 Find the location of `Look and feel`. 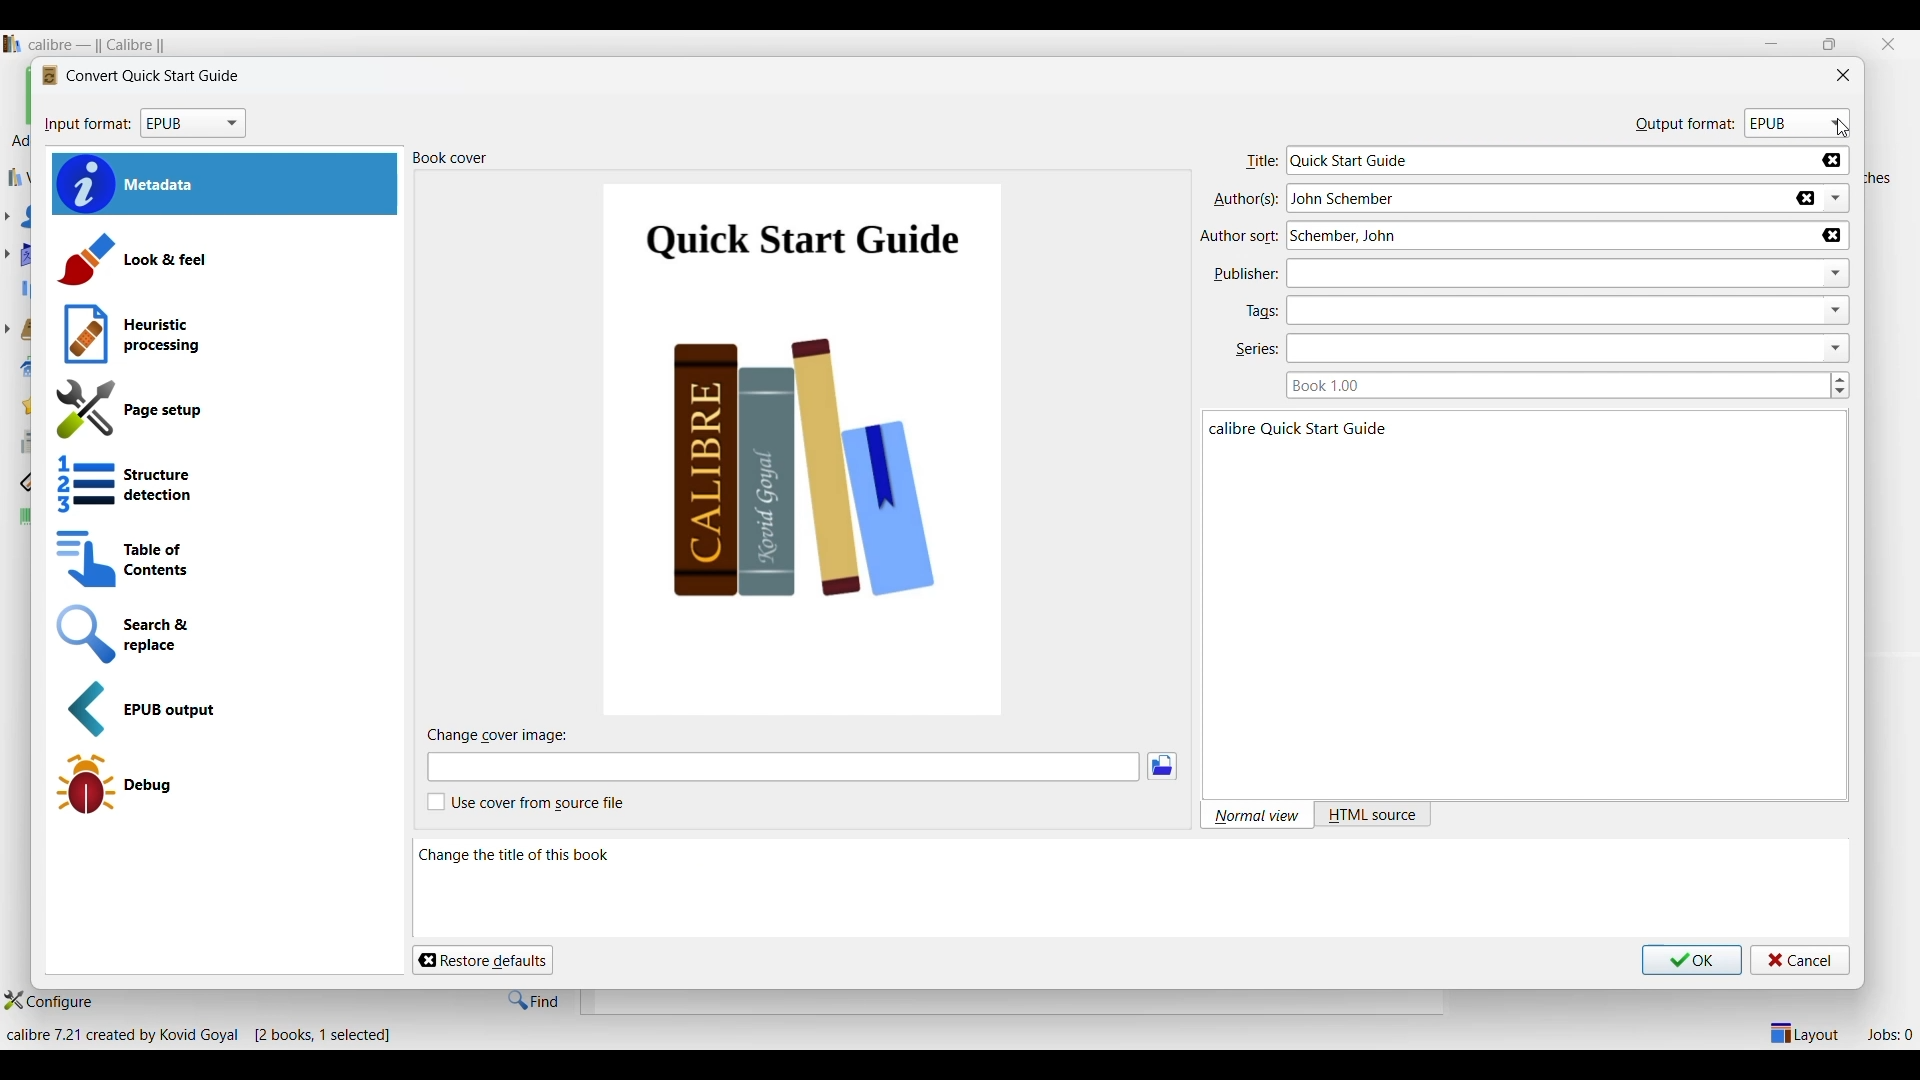

Look and feel is located at coordinates (225, 259).